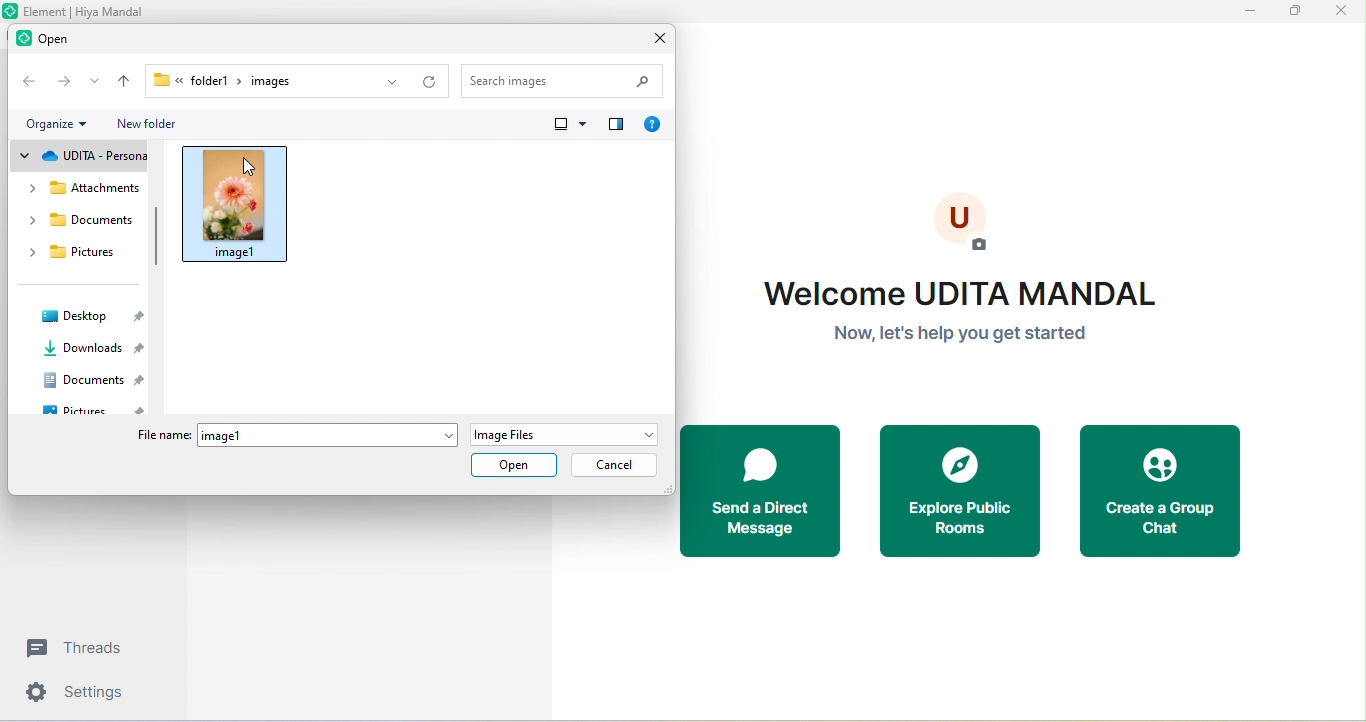  Describe the element at coordinates (94, 83) in the screenshot. I see `recent location` at that location.